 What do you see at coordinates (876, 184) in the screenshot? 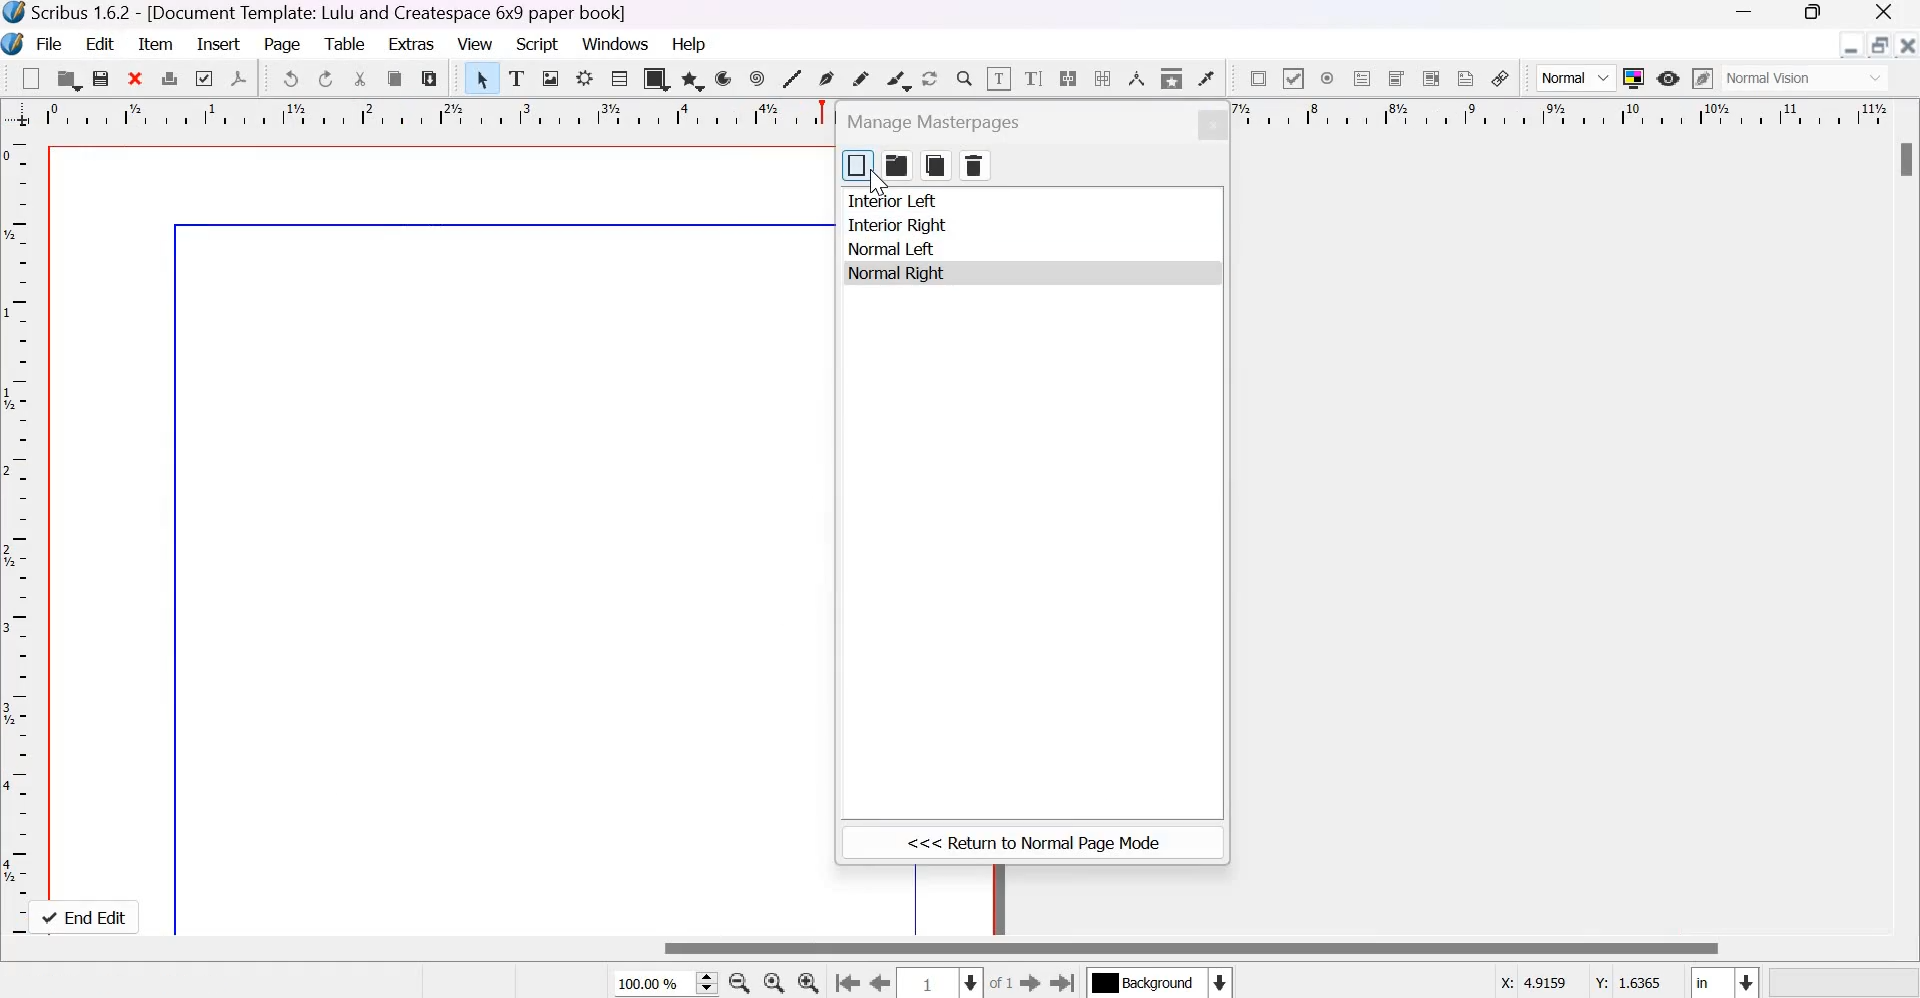
I see `cursor` at bounding box center [876, 184].